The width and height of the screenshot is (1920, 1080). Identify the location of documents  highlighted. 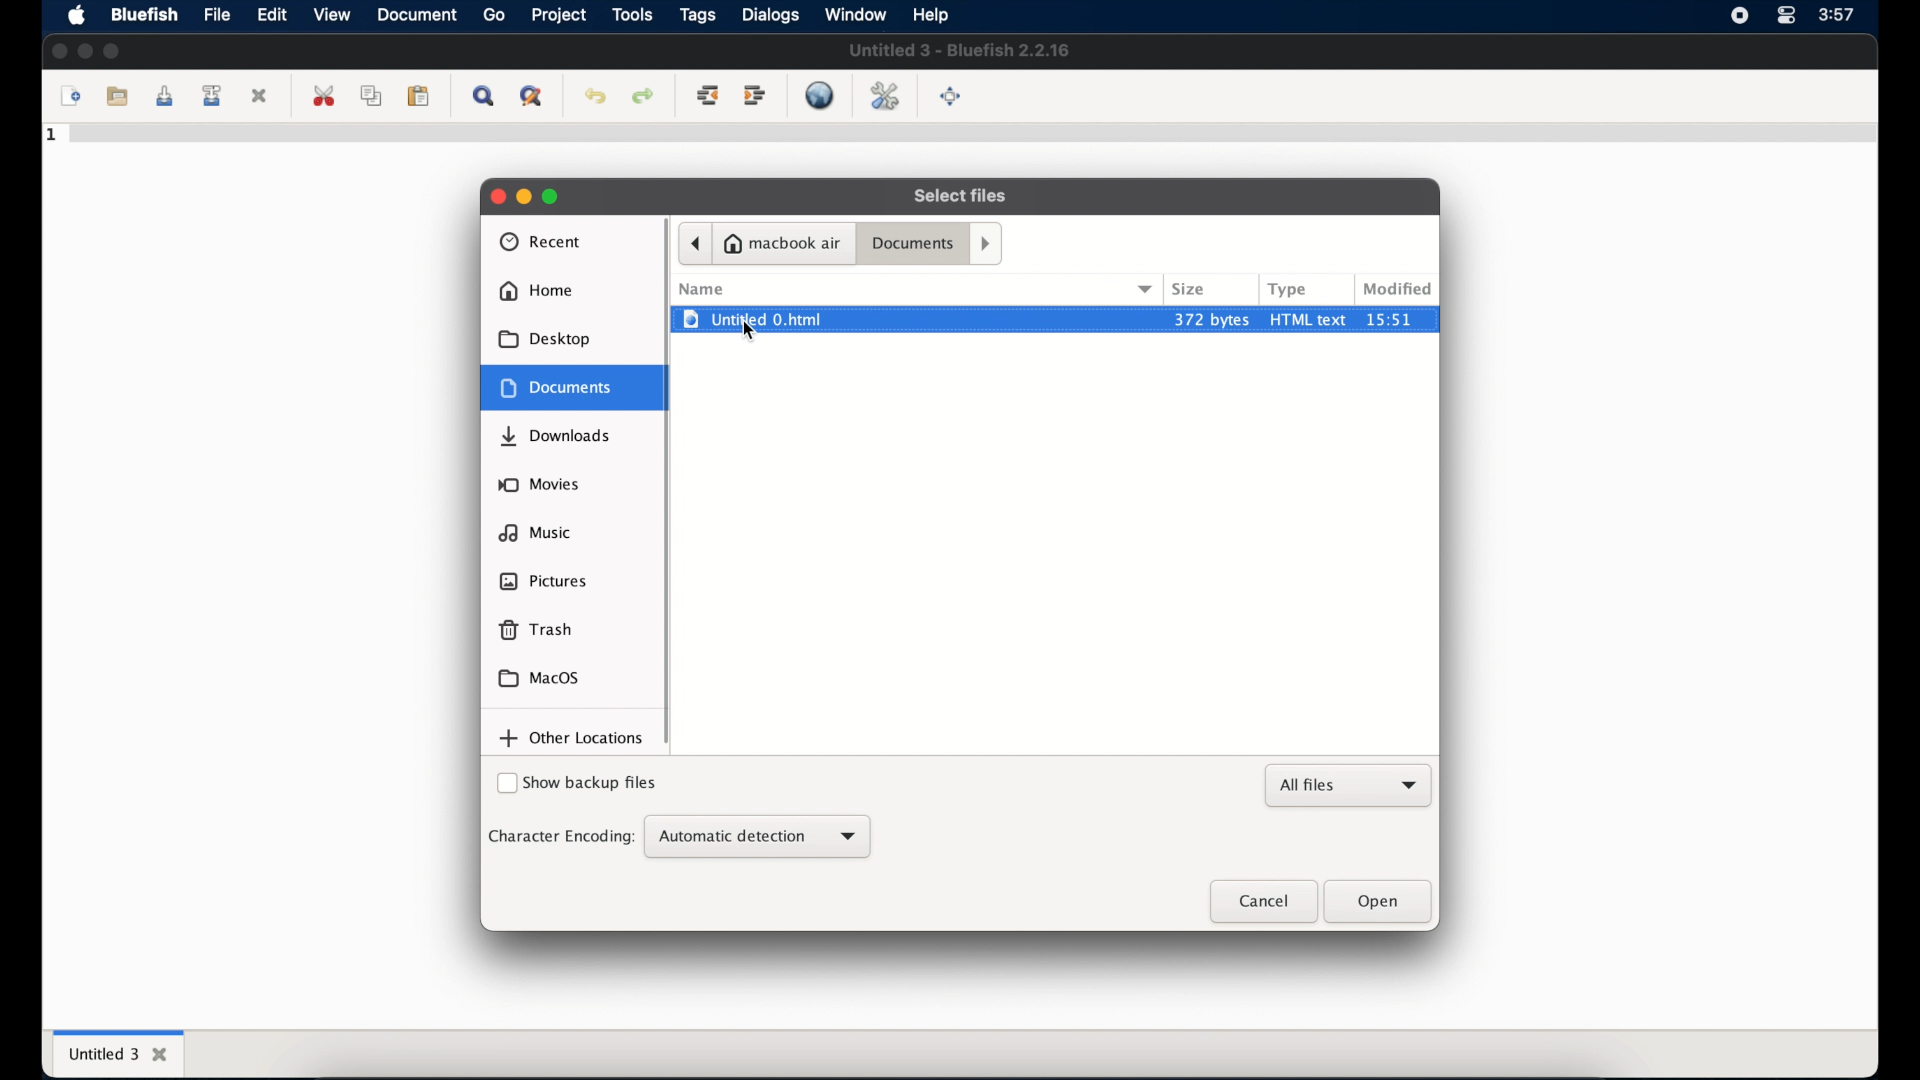
(575, 387).